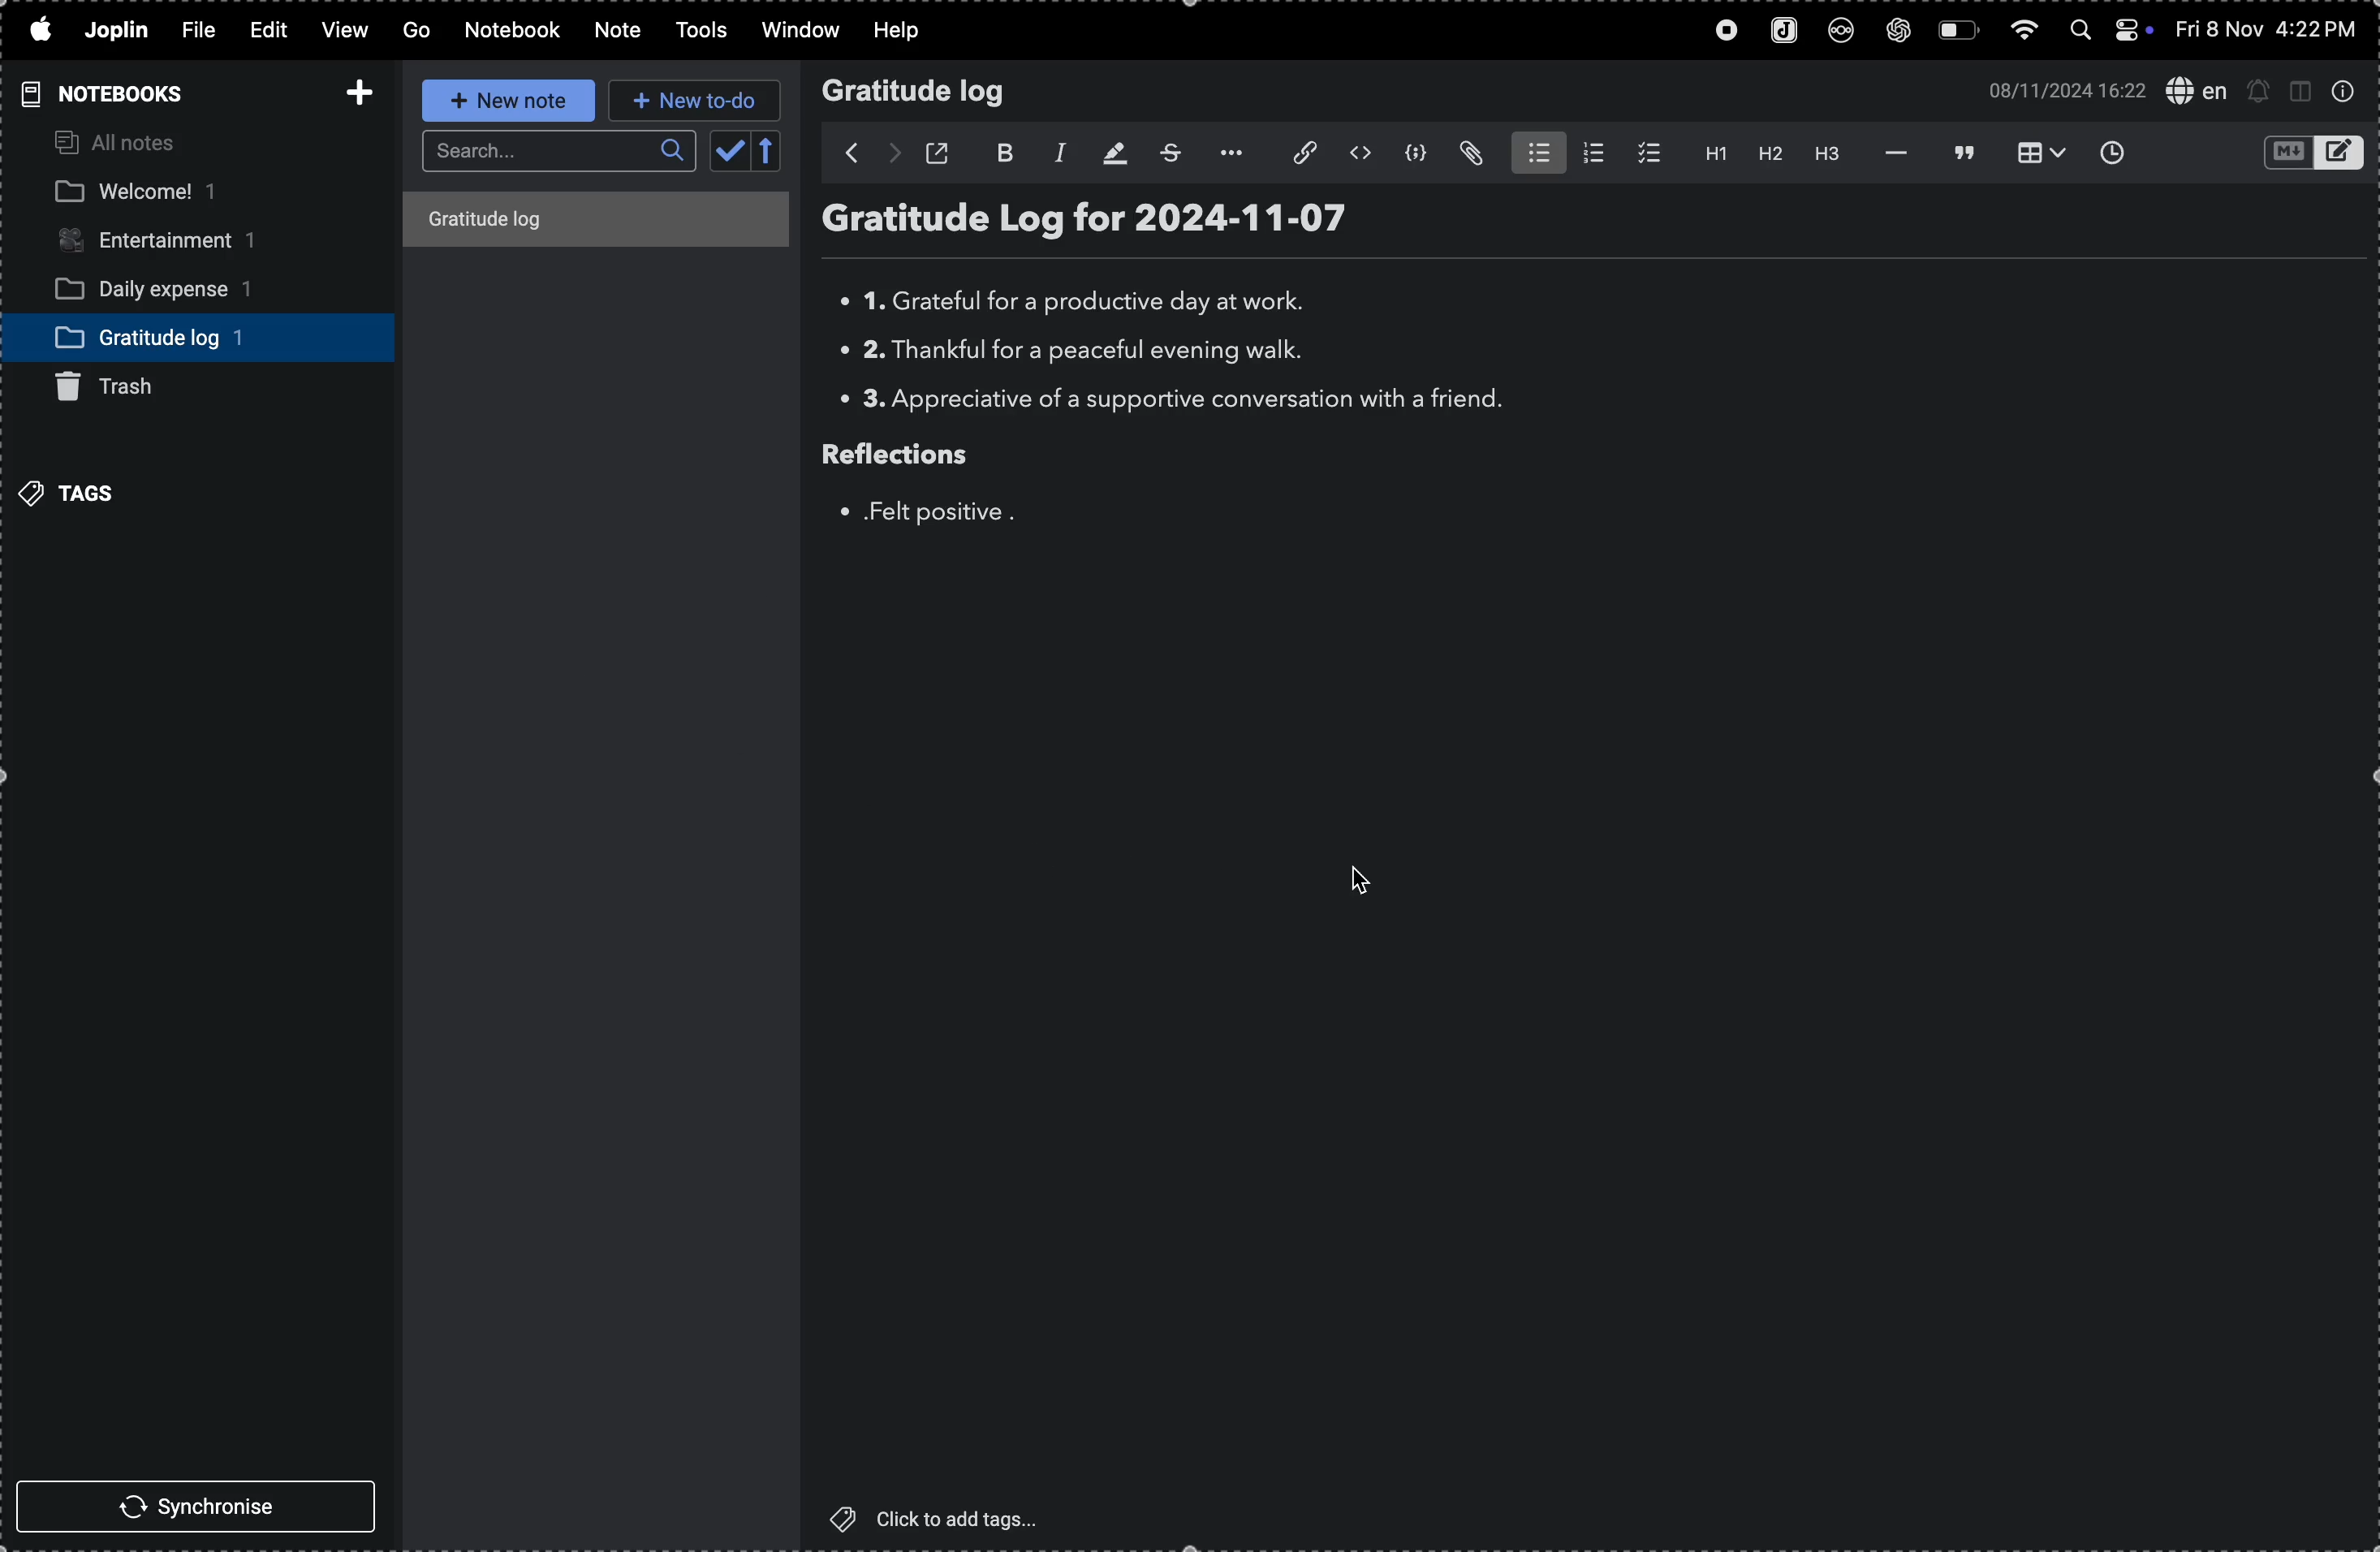  Describe the element at coordinates (1234, 153) in the screenshot. I see `option` at that location.